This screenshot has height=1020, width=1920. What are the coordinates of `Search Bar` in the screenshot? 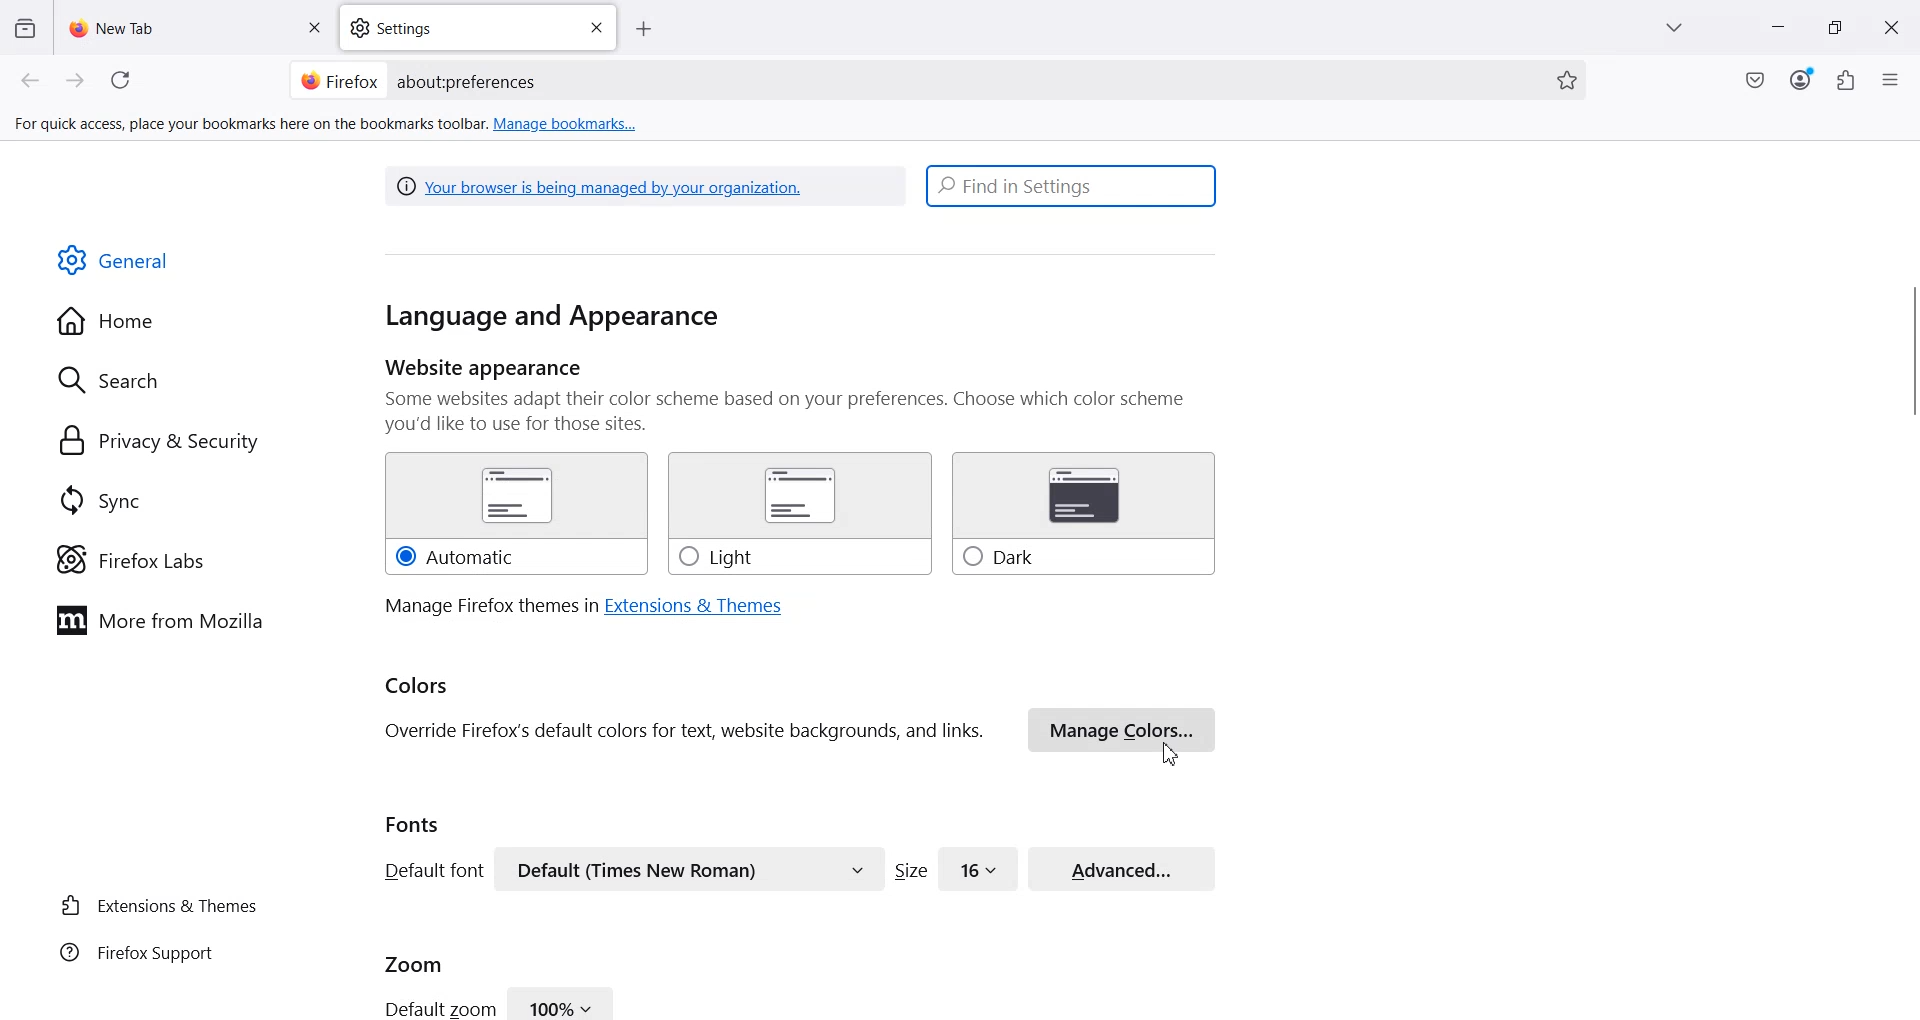 It's located at (934, 80).